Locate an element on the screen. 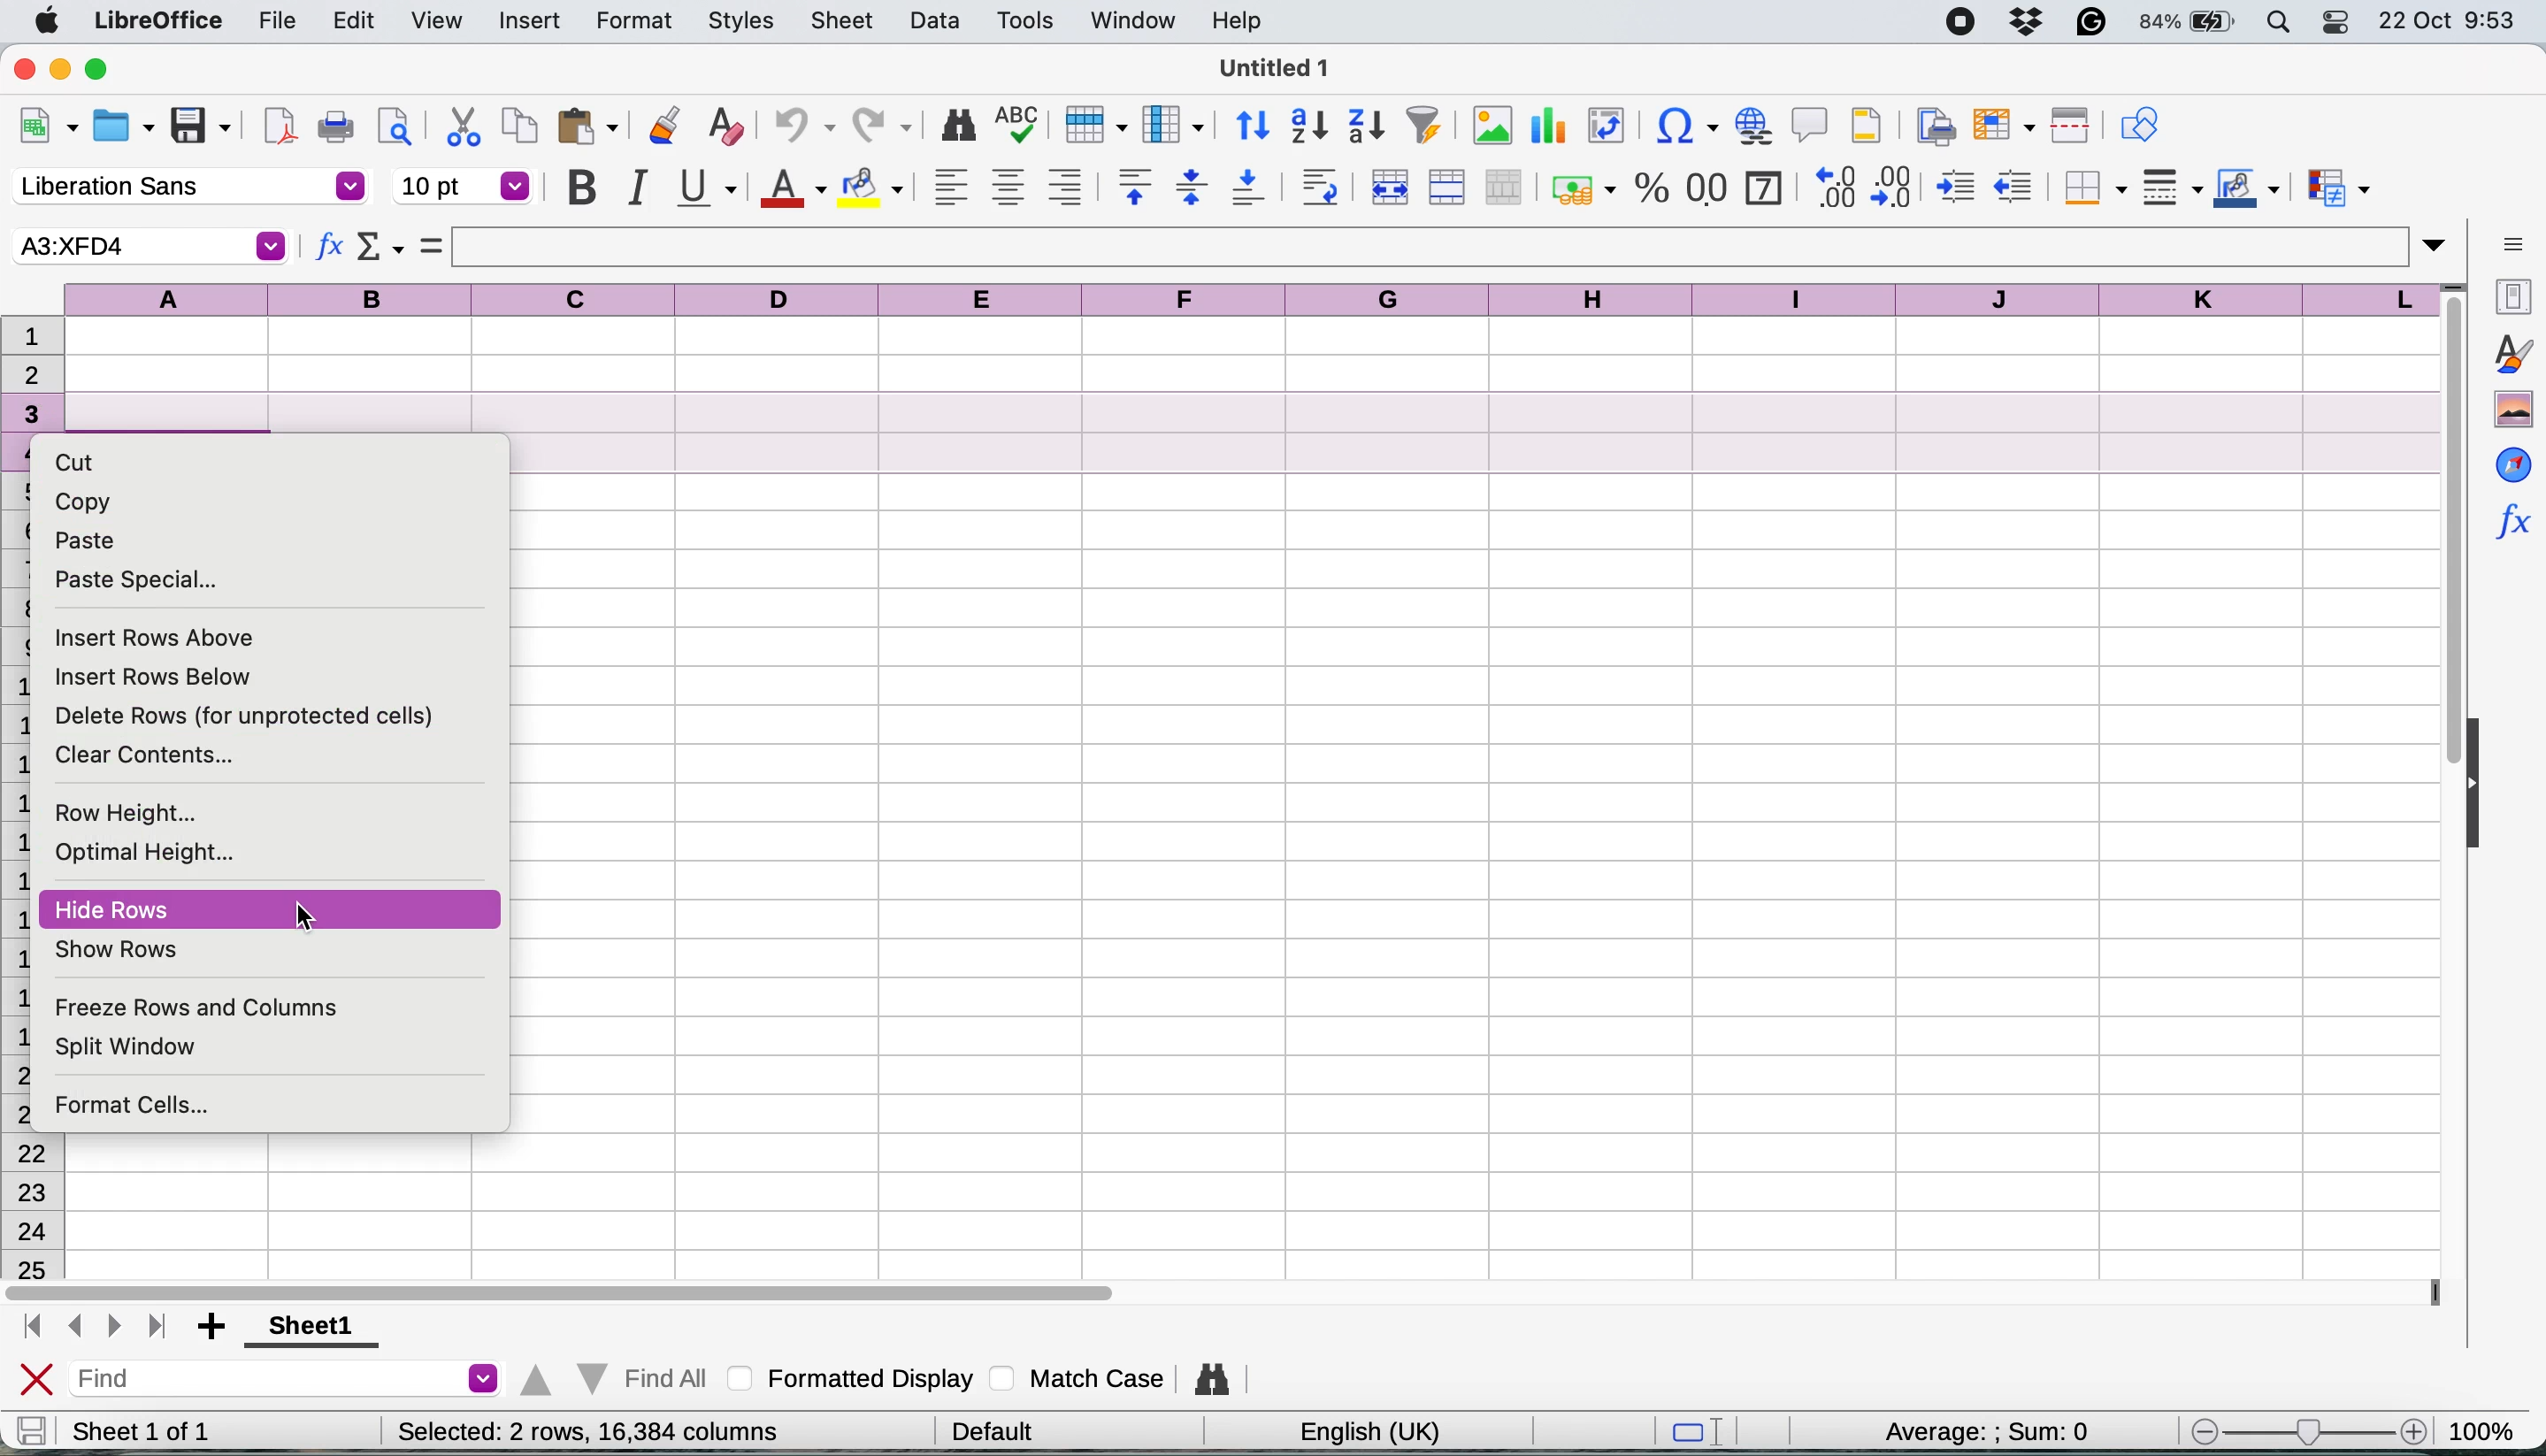 This screenshot has height=1456, width=2546. merge is located at coordinates (1445, 188).